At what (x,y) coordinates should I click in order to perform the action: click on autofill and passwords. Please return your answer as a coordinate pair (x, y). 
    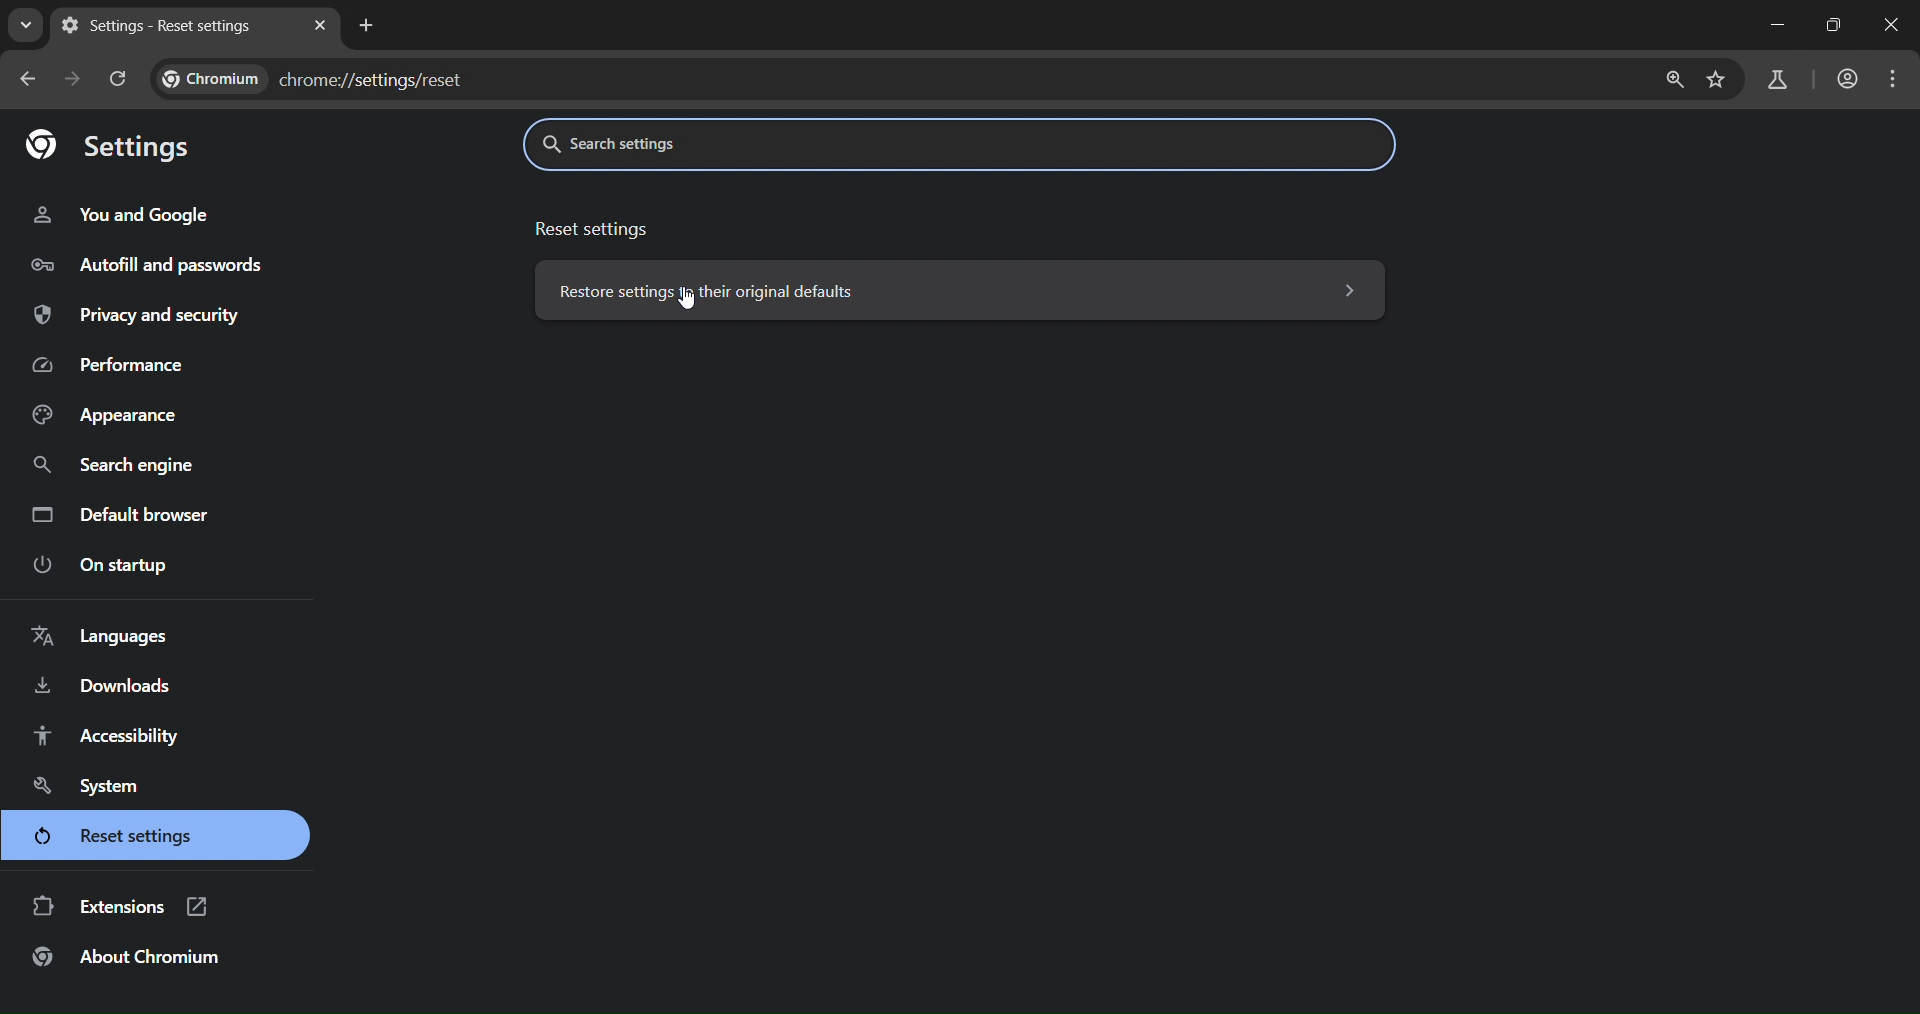
    Looking at the image, I should click on (169, 262).